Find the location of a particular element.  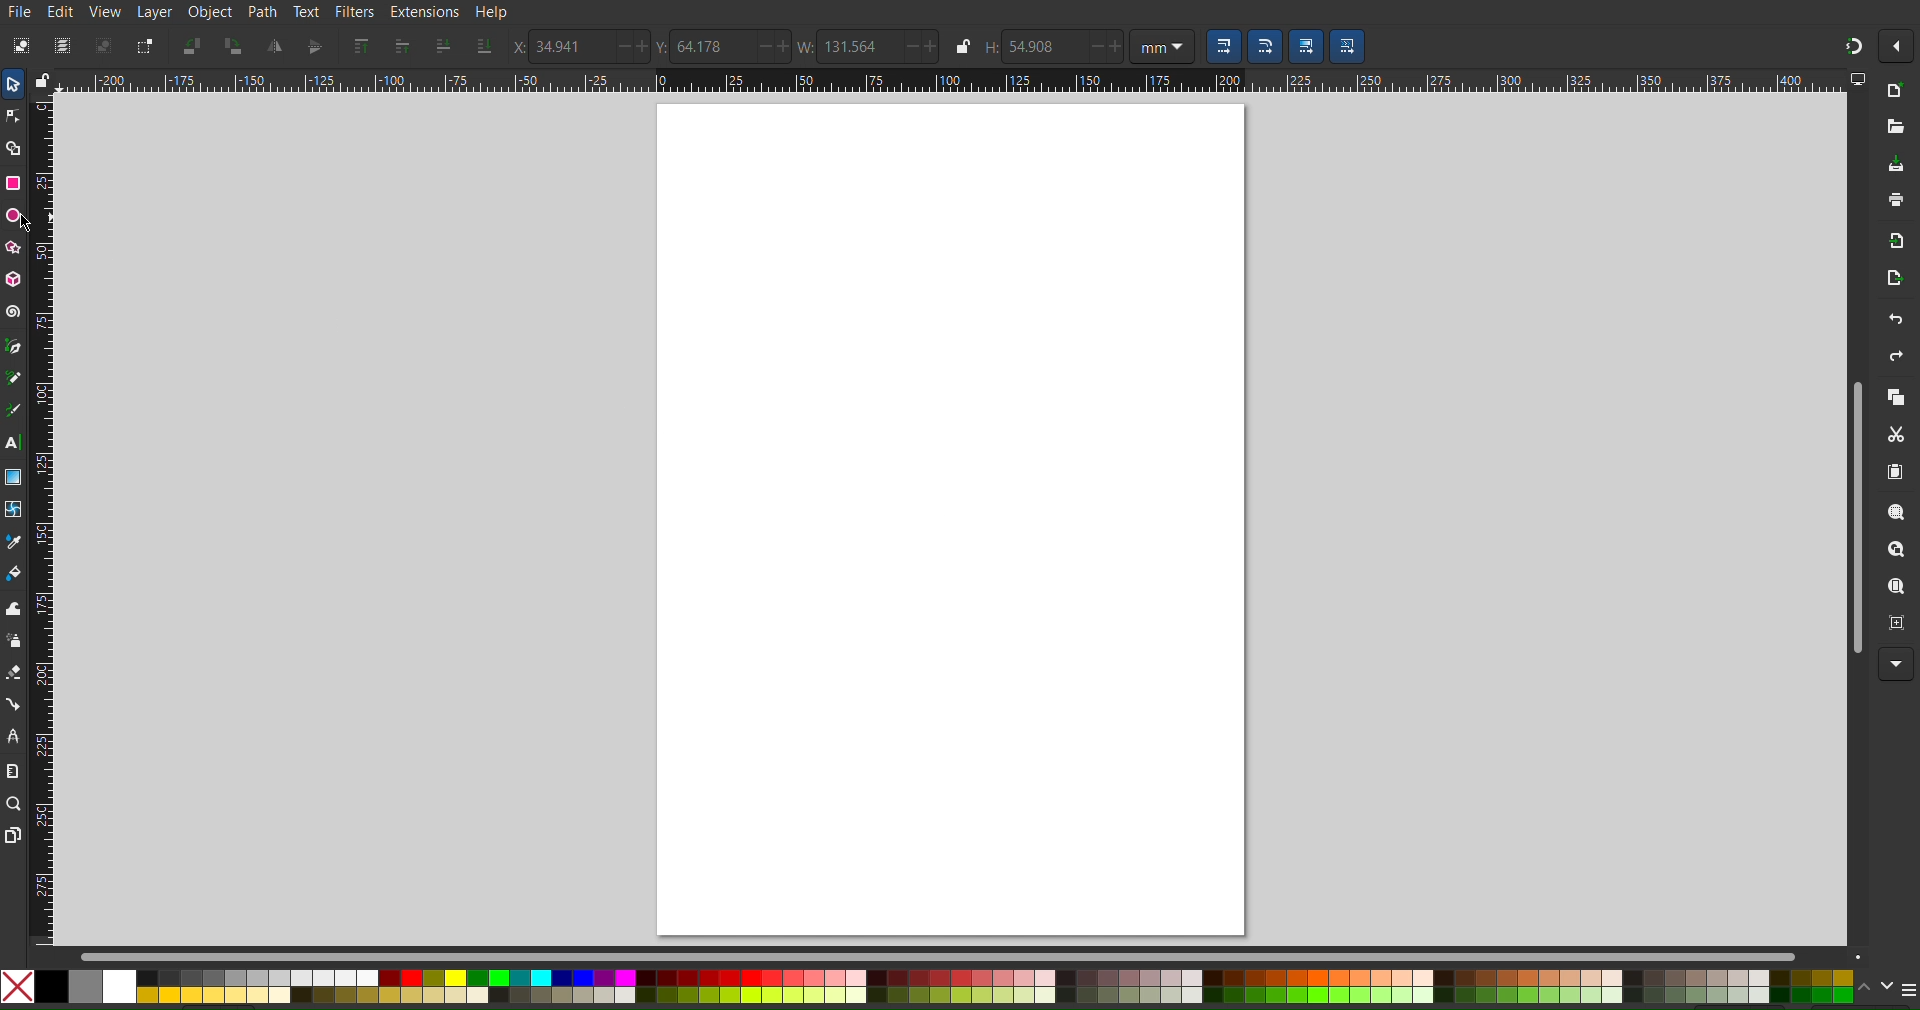

Ellipse is located at coordinates (14, 216).